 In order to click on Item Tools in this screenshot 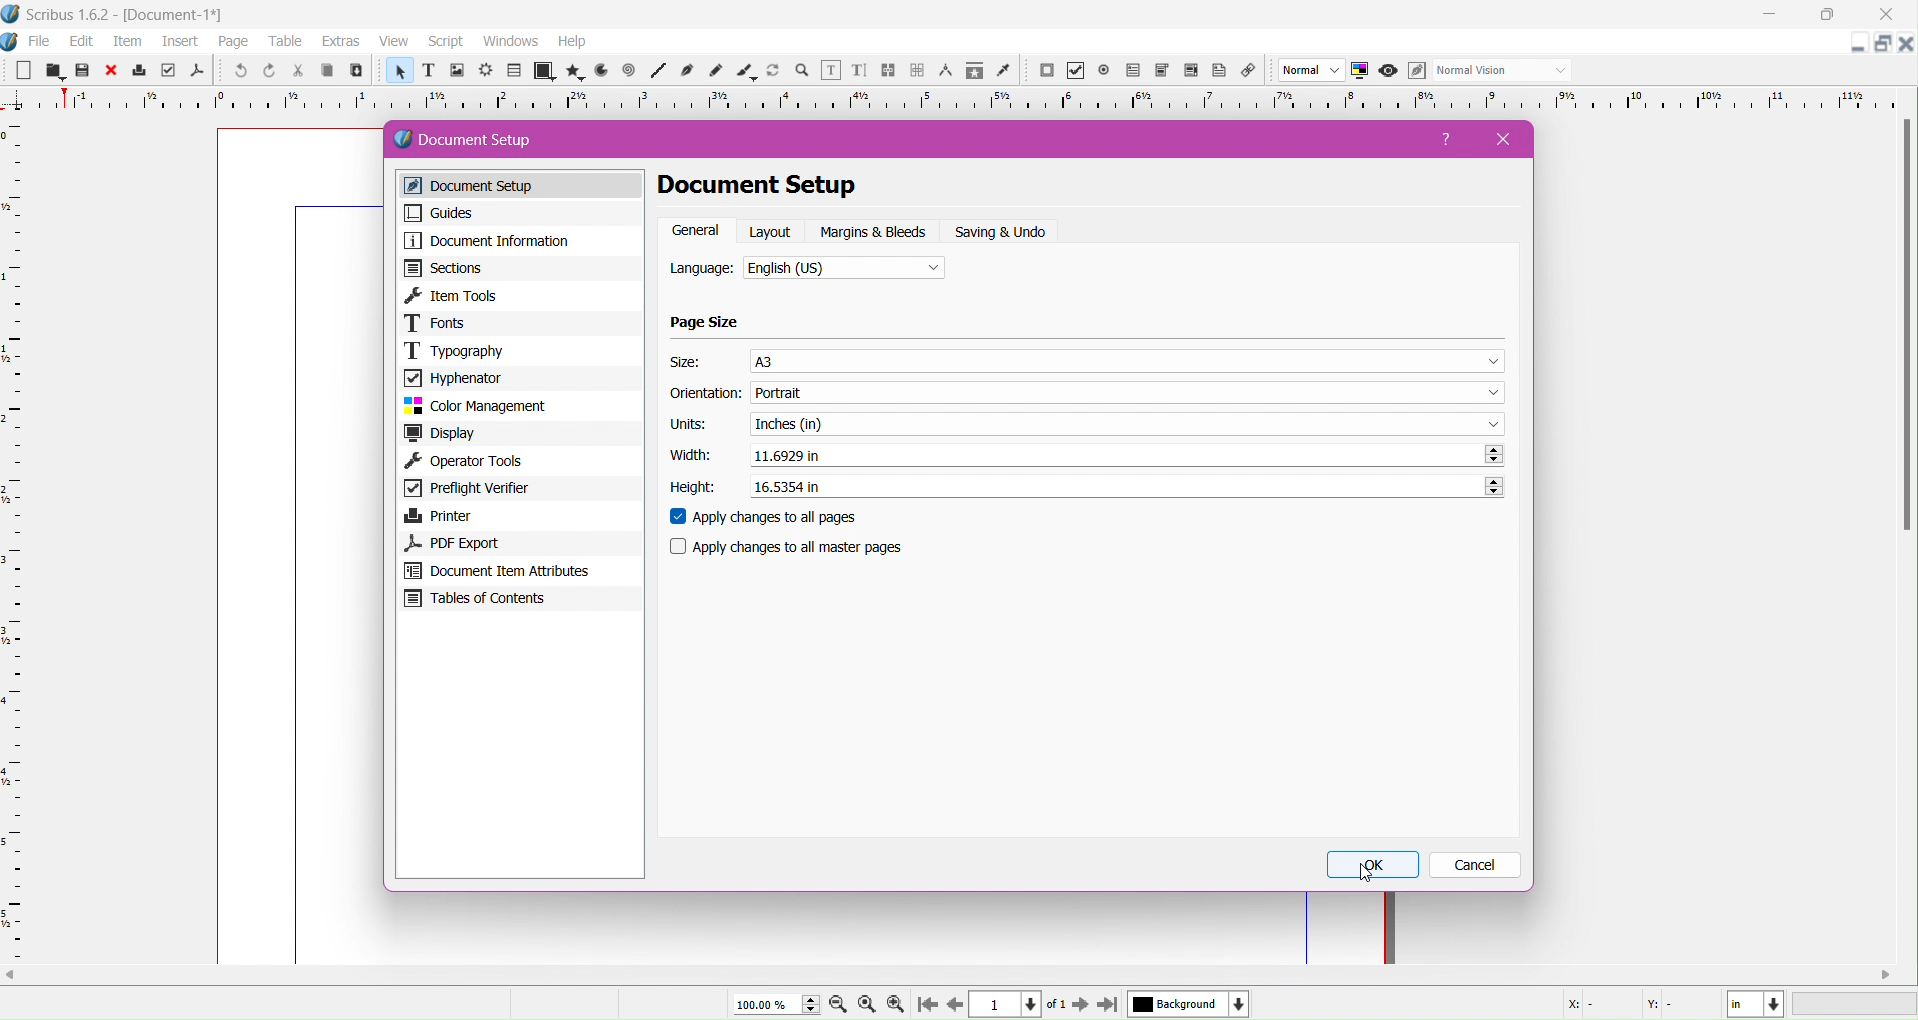, I will do `click(522, 295)`.